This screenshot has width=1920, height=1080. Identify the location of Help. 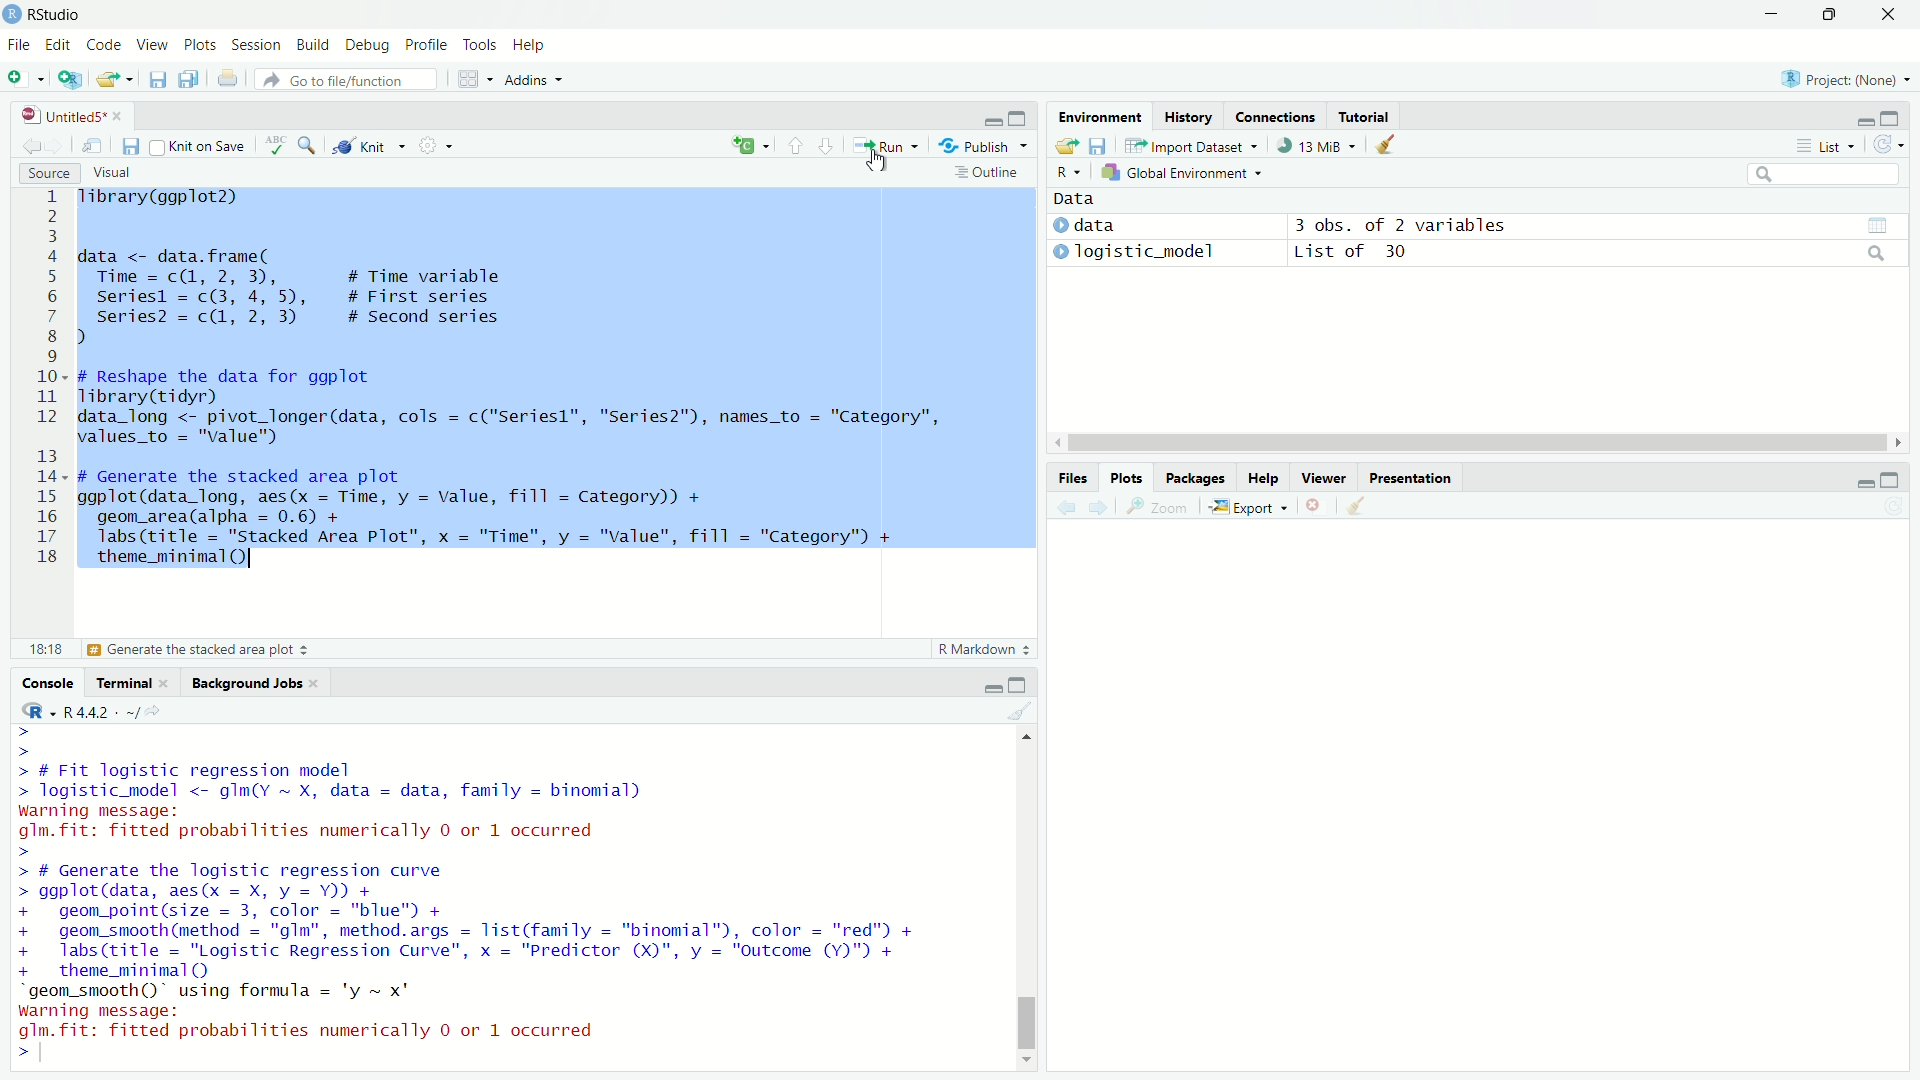
(530, 46).